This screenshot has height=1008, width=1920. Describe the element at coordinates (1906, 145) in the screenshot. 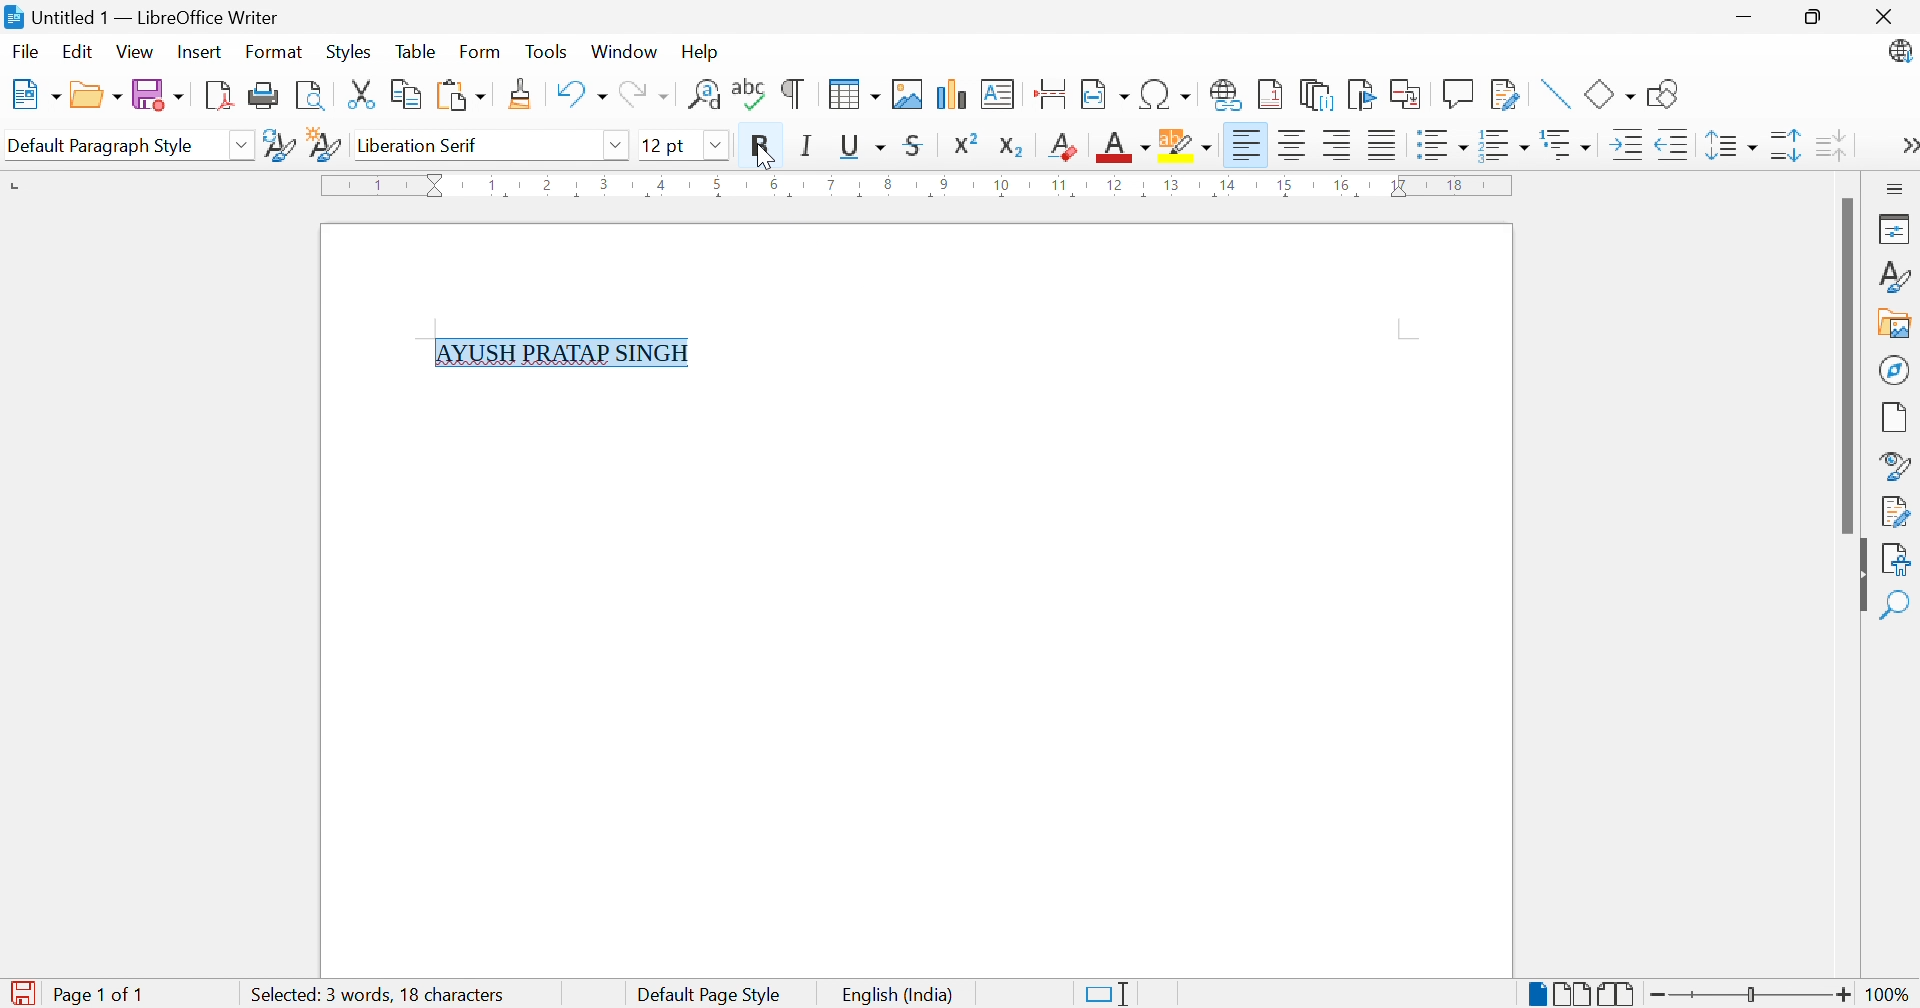

I see `More` at that location.